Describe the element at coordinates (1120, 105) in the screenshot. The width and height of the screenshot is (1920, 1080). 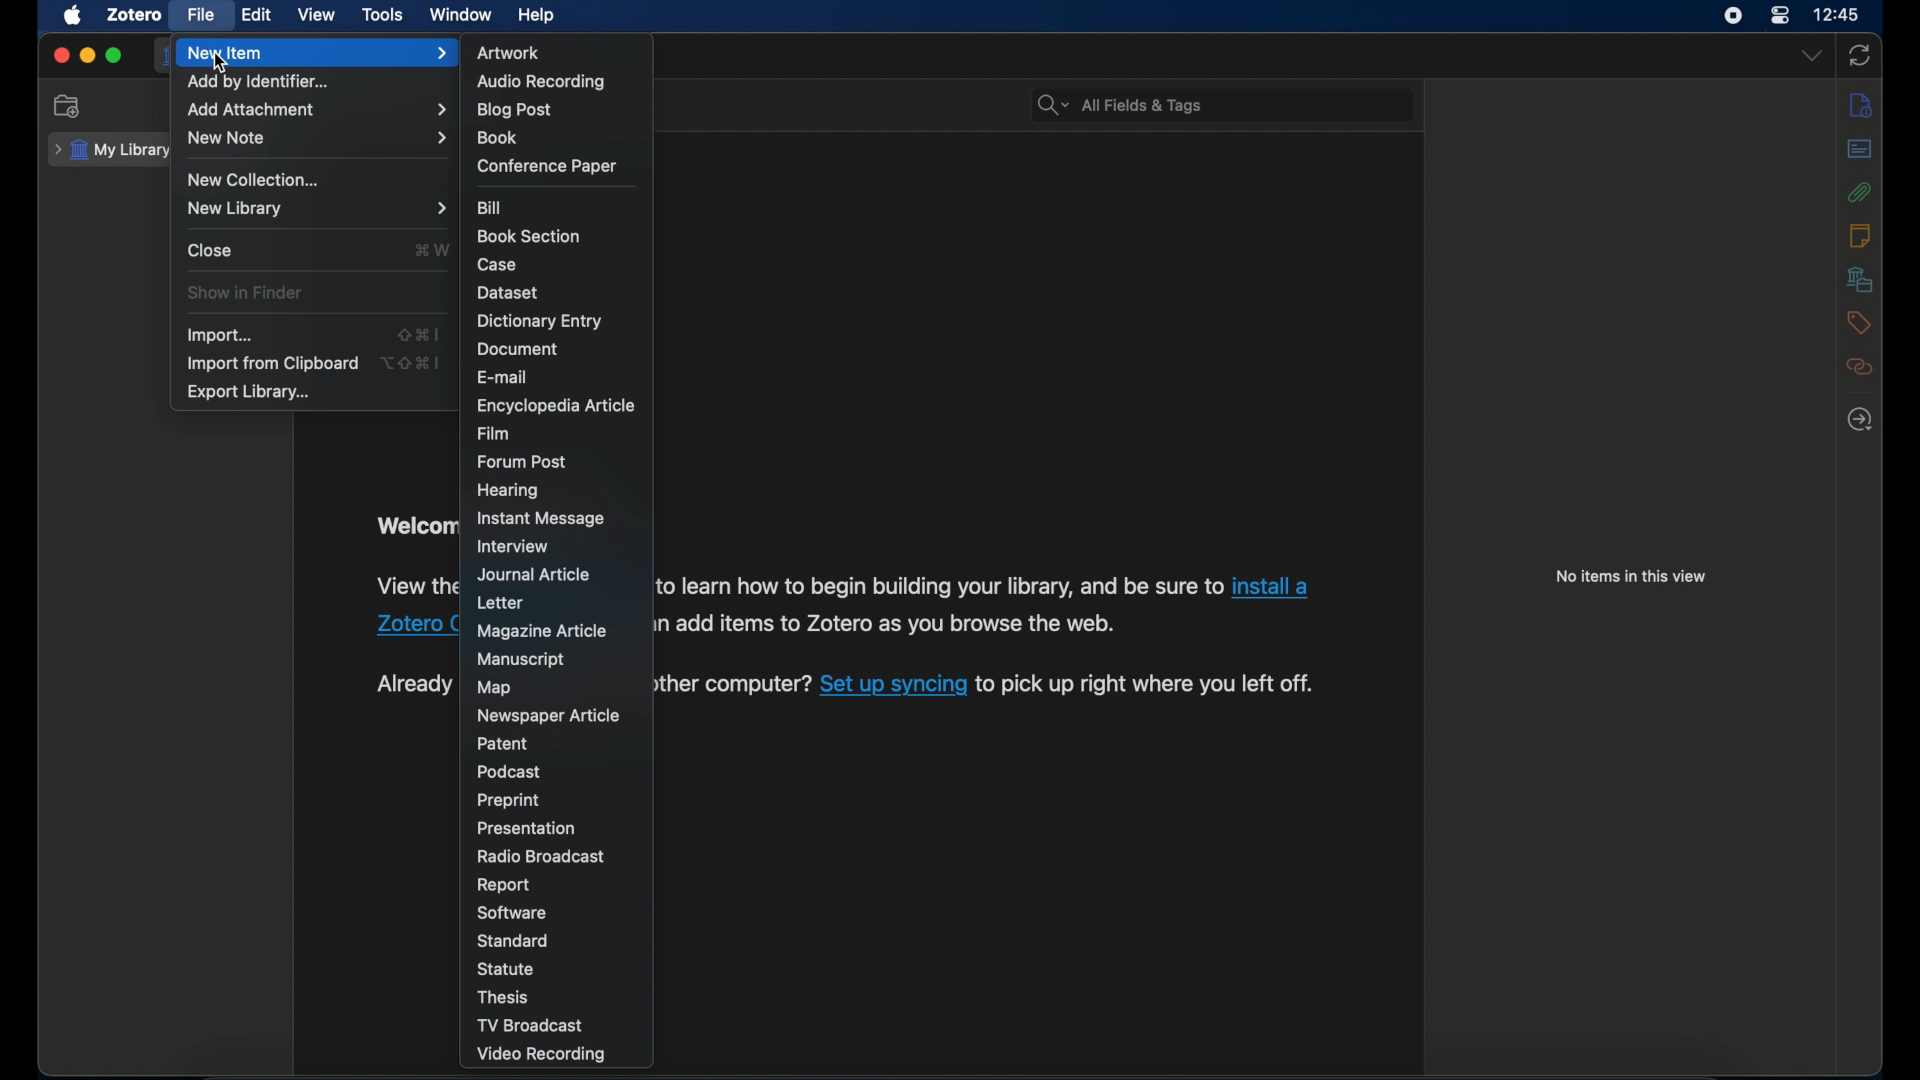
I see `search` at that location.